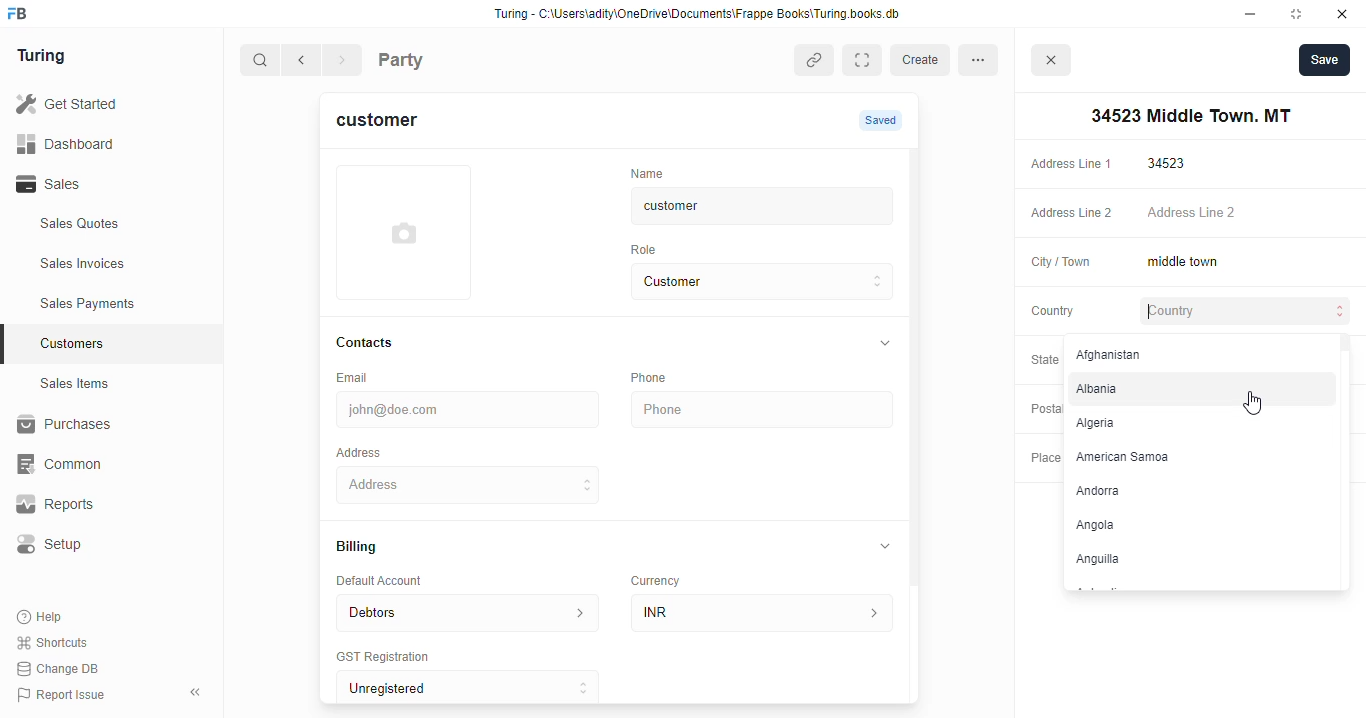 The height and width of the screenshot is (718, 1366). Describe the element at coordinates (664, 576) in the screenshot. I see `Currency` at that location.